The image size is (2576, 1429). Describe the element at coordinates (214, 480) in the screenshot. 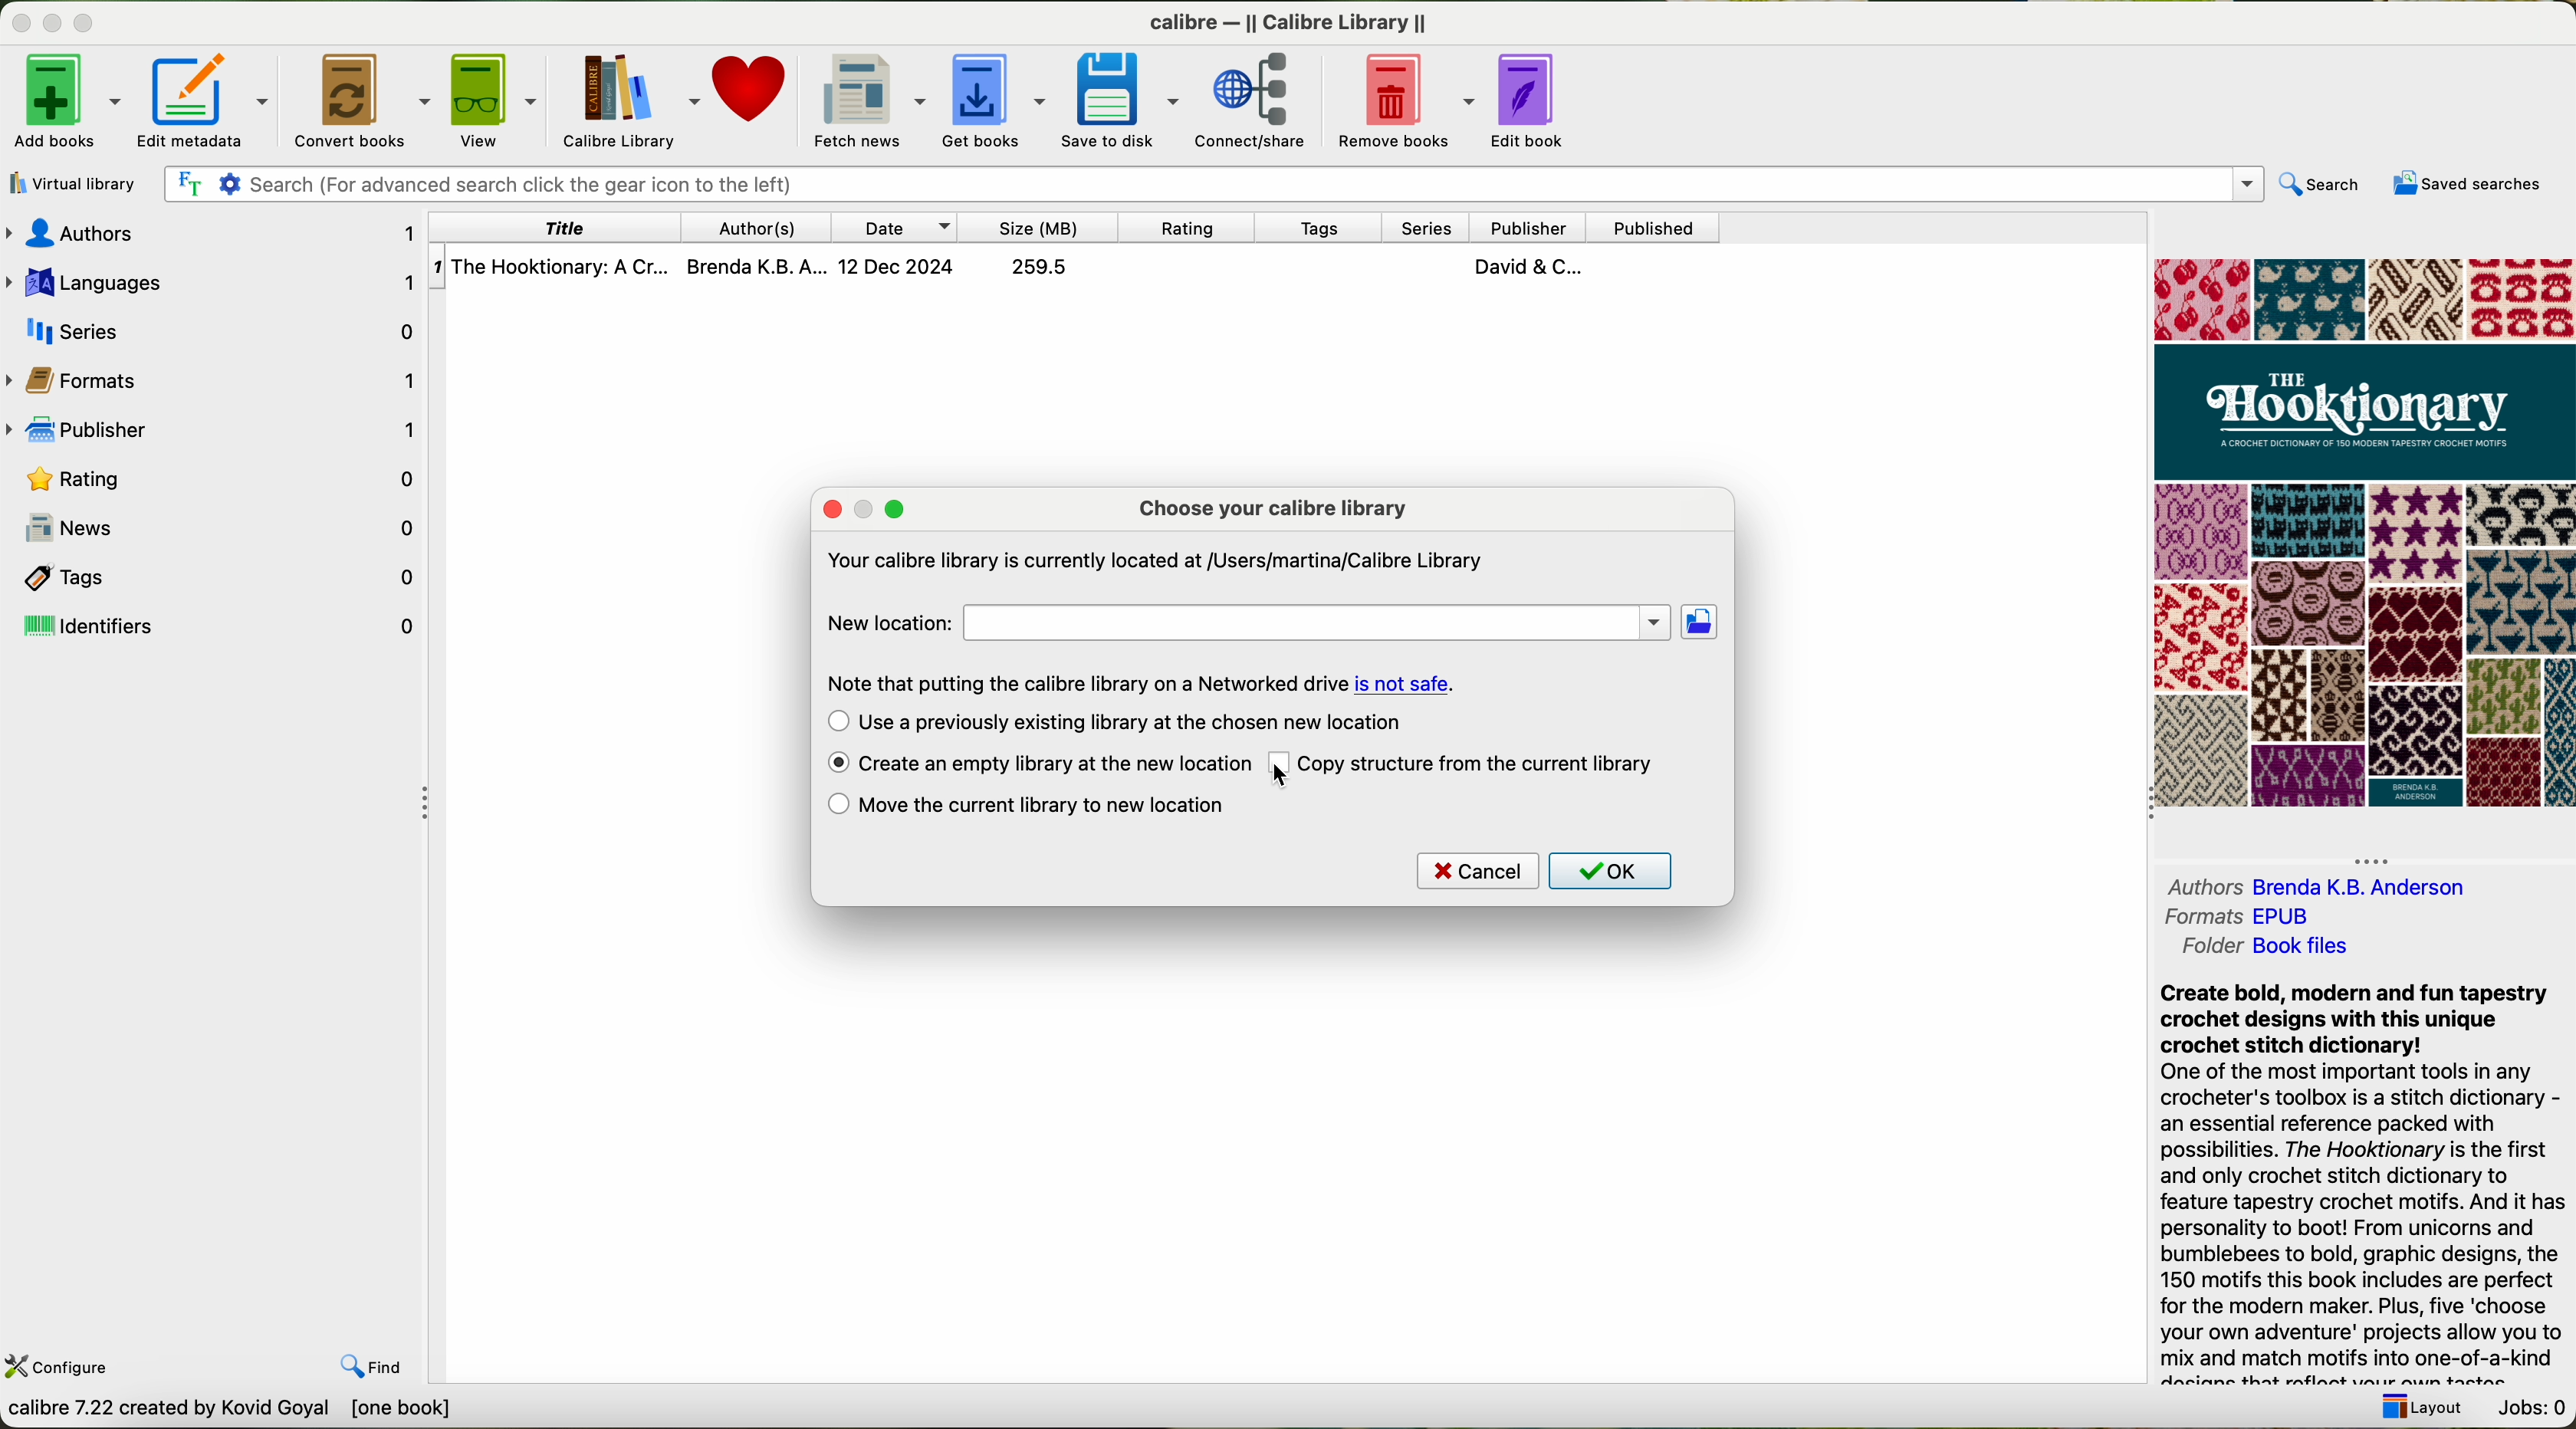

I see `rating` at that location.